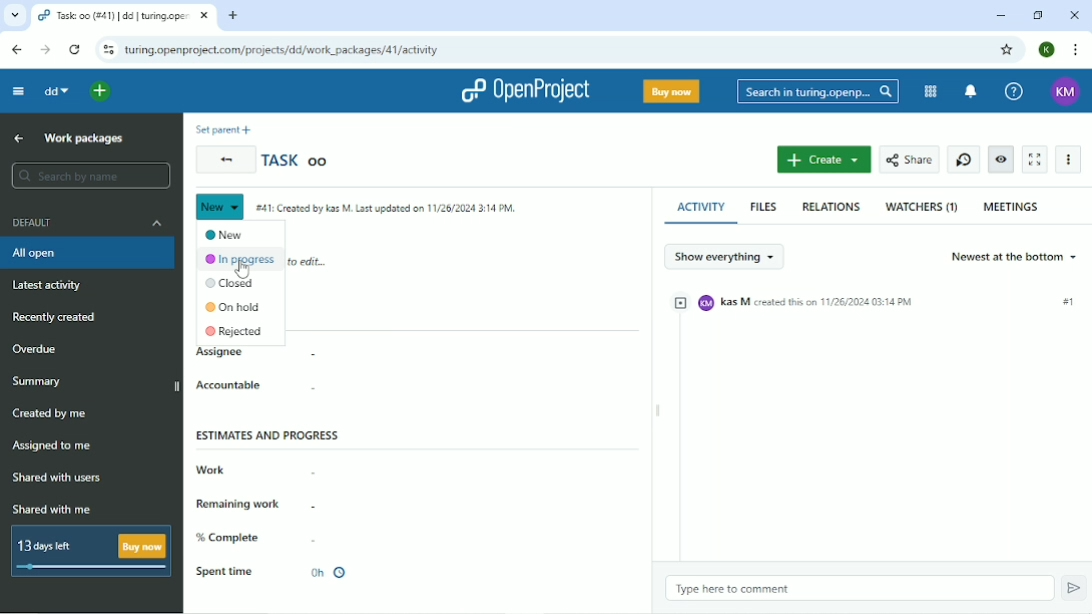  Describe the element at coordinates (268, 435) in the screenshot. I see `Estimates and progress` at that location.